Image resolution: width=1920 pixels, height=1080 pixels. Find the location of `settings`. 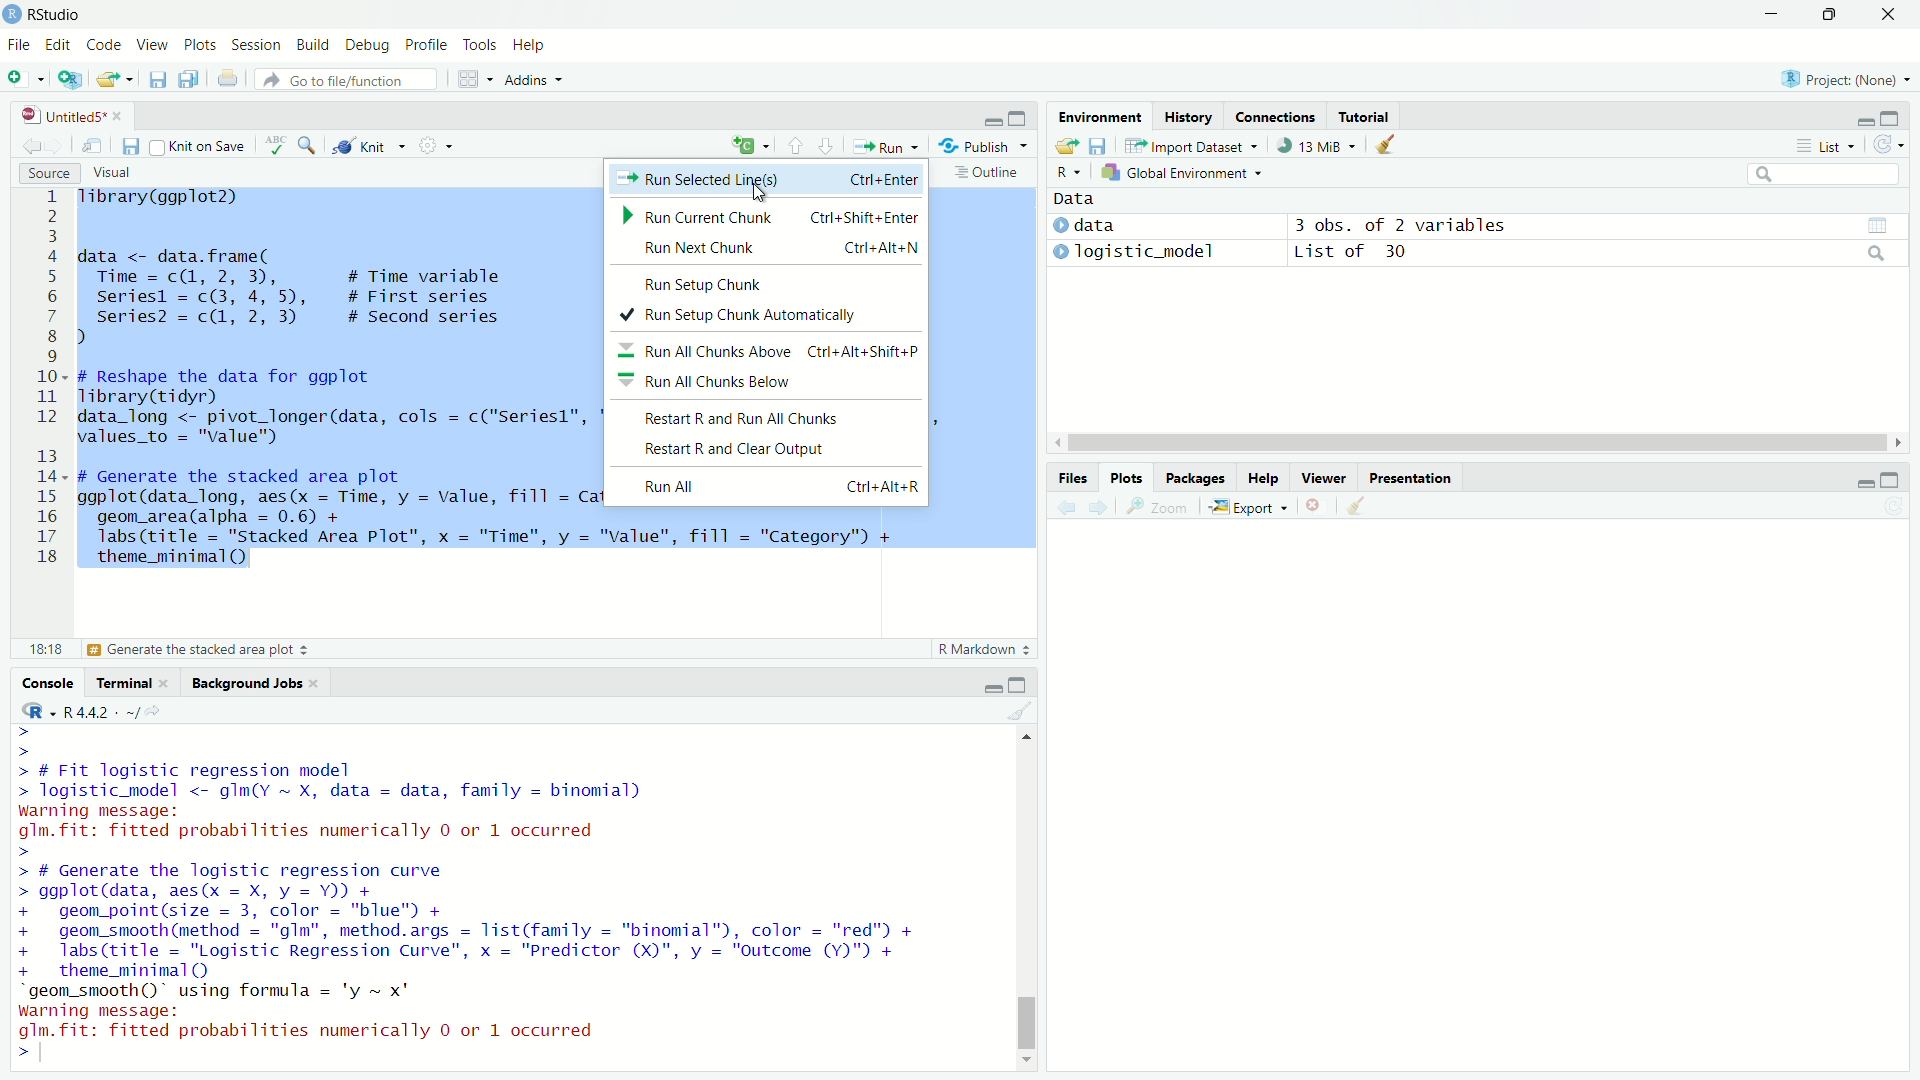

settings is located at coordinates (441, 145).